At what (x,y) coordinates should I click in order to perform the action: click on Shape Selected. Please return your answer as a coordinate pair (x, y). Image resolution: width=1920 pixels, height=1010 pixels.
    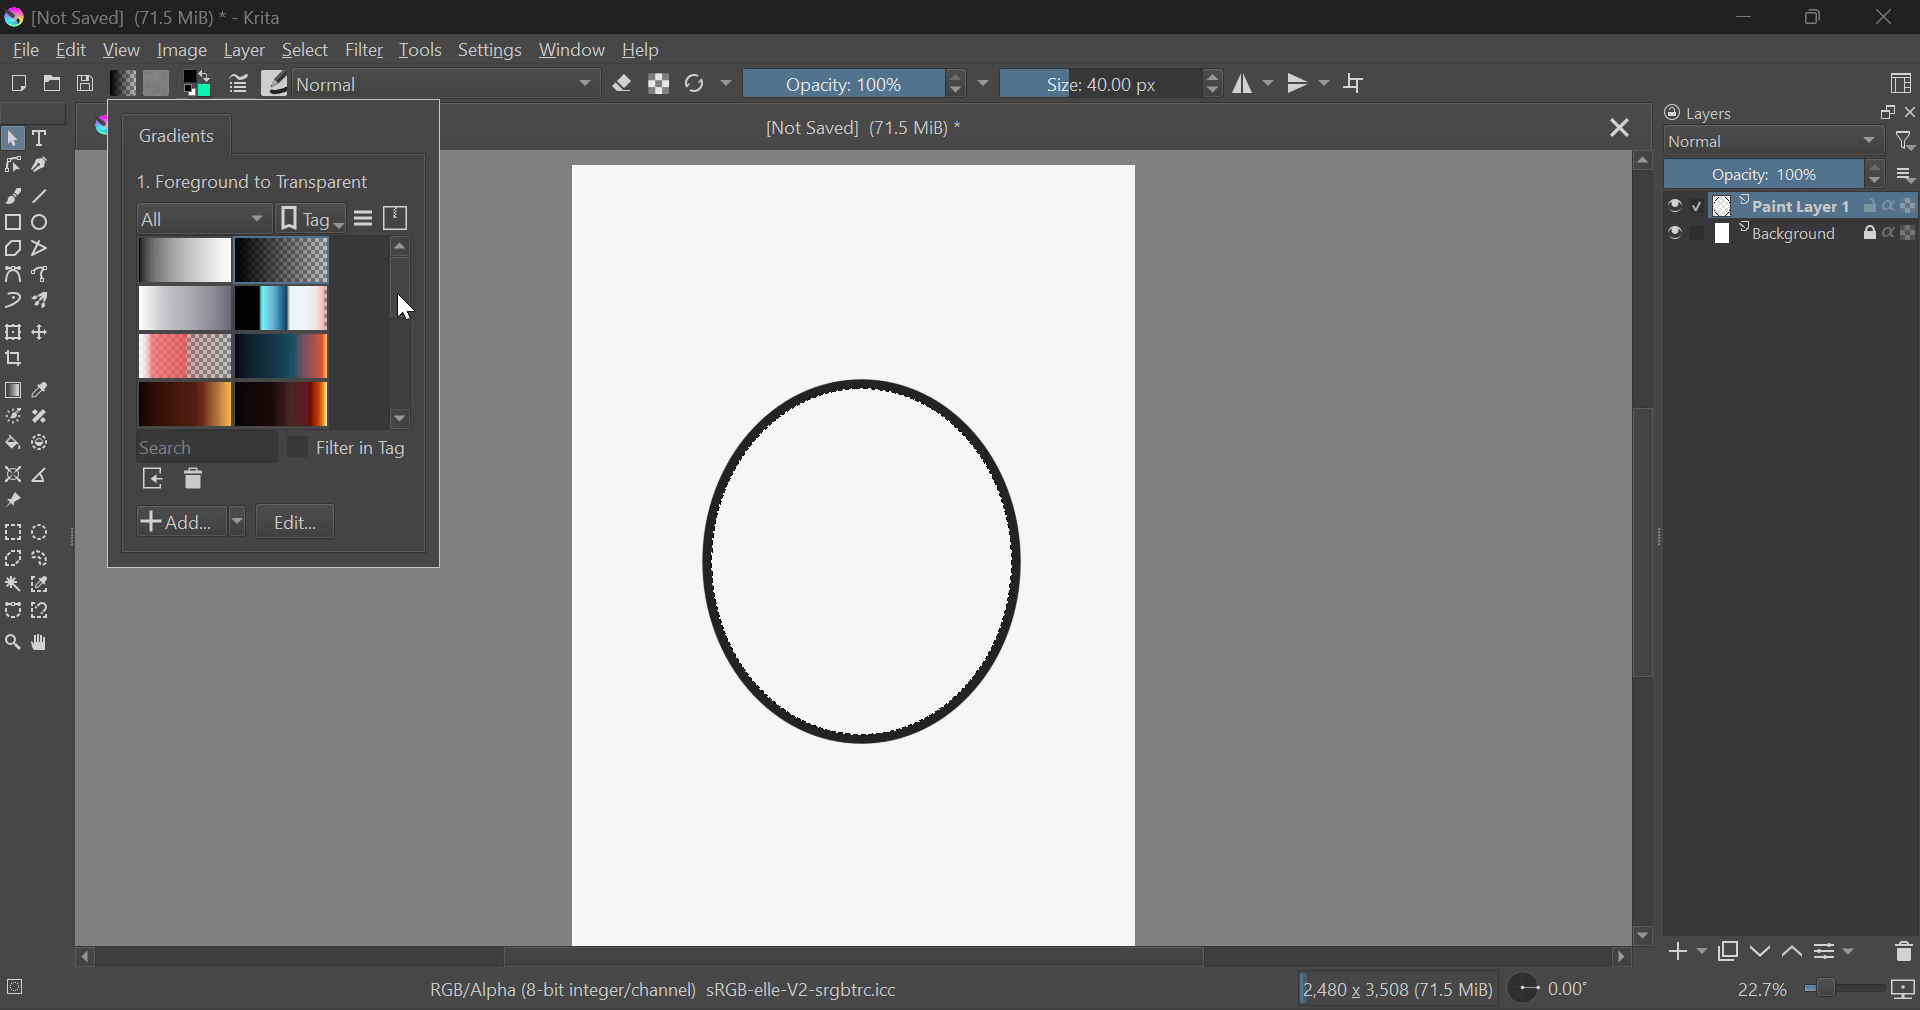
    Looking at the image, I should click on (868, 571).